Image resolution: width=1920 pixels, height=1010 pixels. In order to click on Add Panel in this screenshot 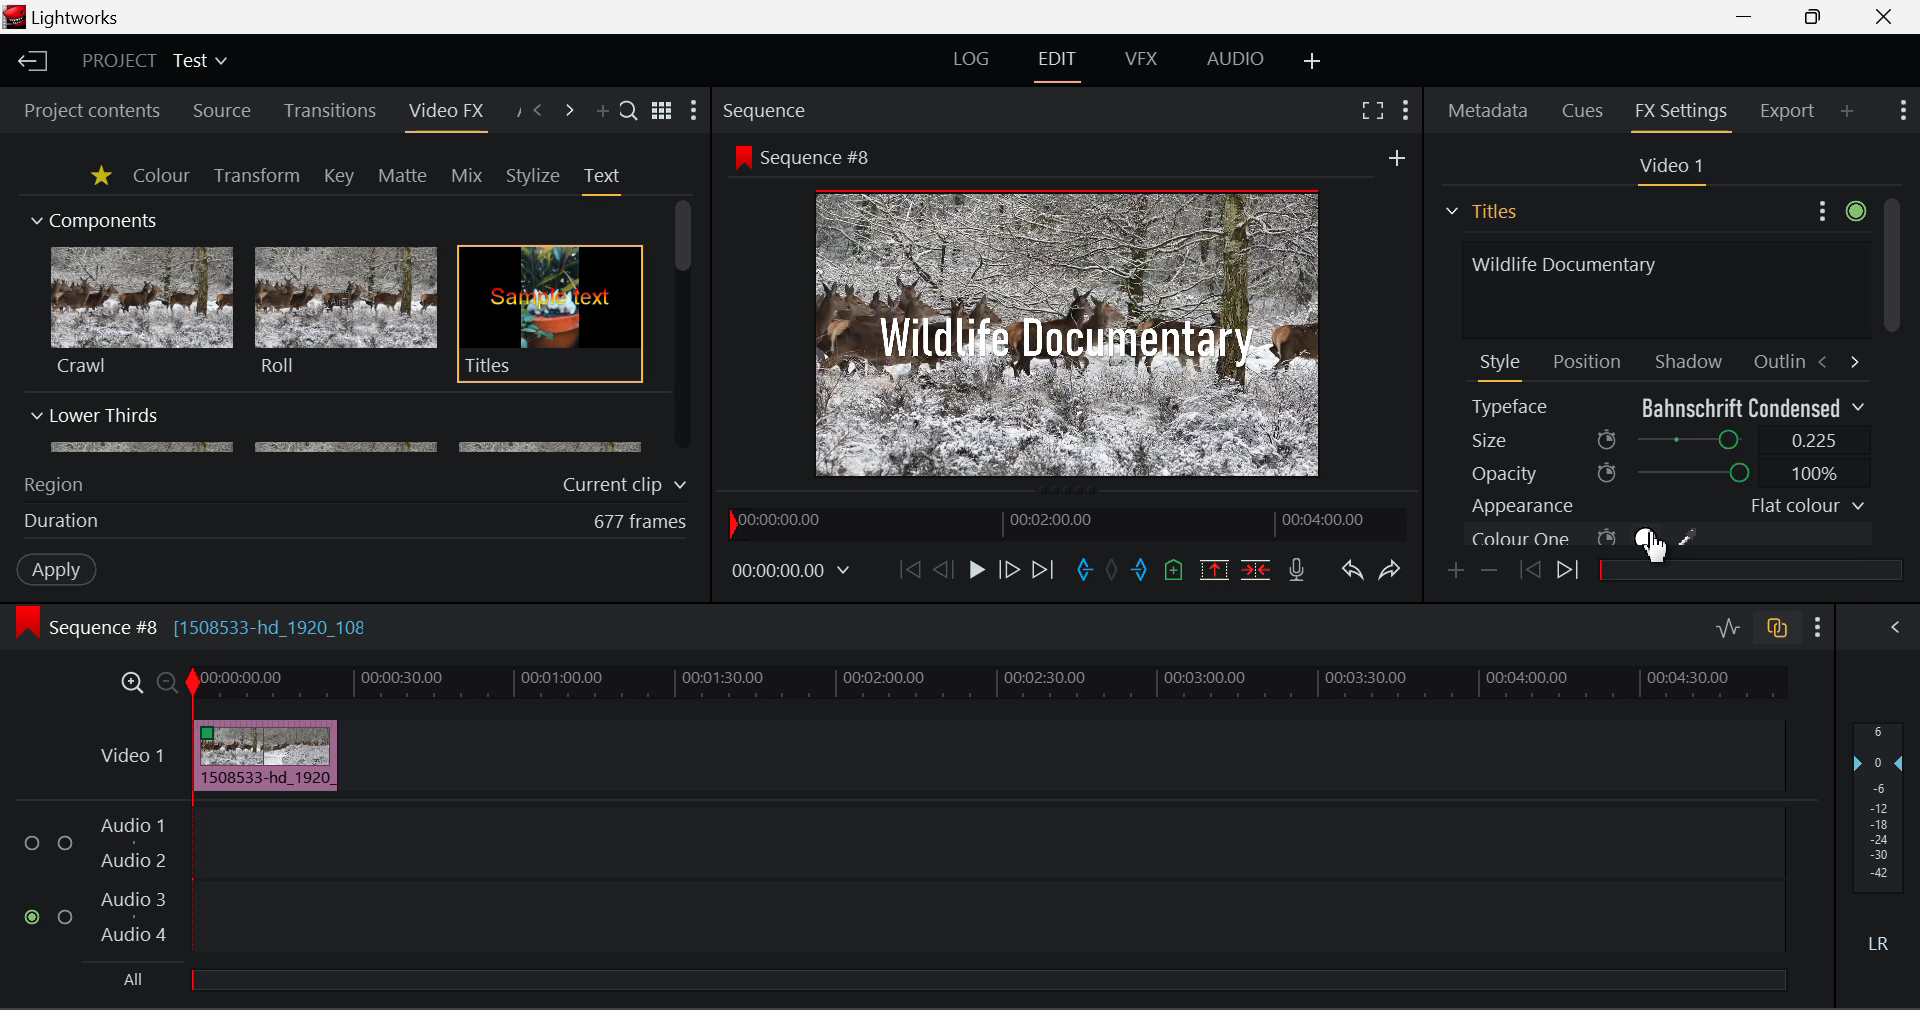, I will do `click(600, 112)`.